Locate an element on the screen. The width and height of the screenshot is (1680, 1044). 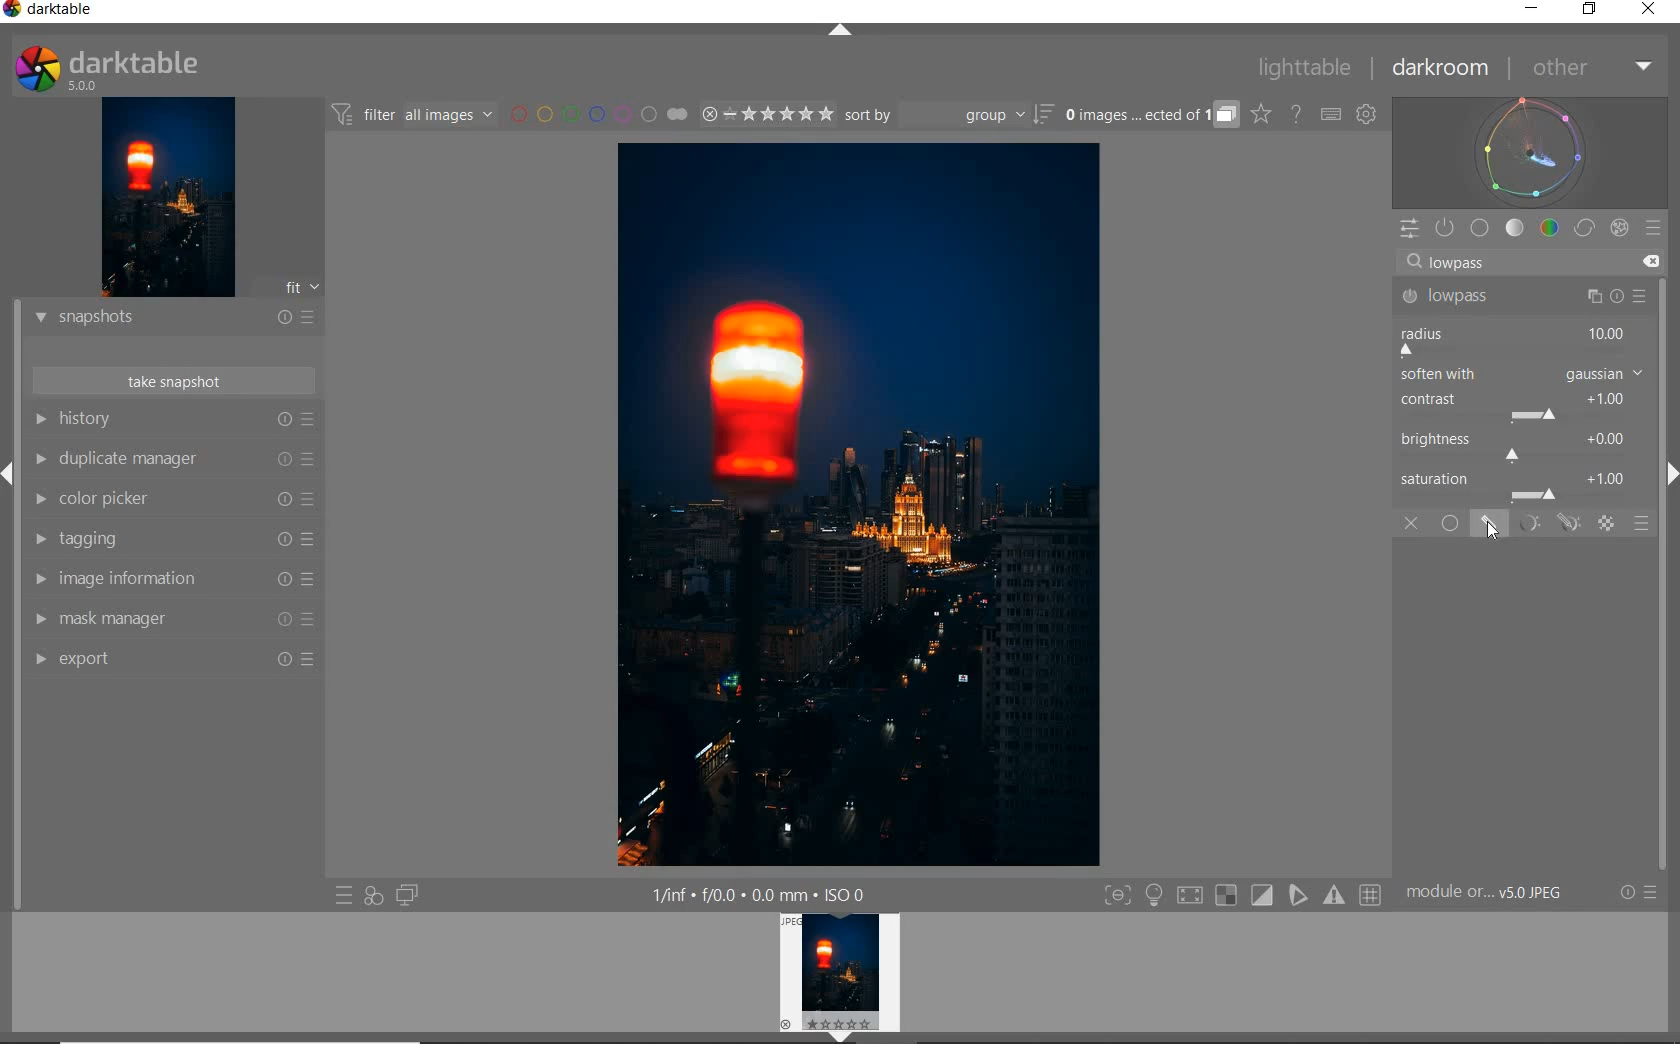
FILTER IMAGES BASED ON THEIR MODULE ORDER is located at coordinates (415, 115).